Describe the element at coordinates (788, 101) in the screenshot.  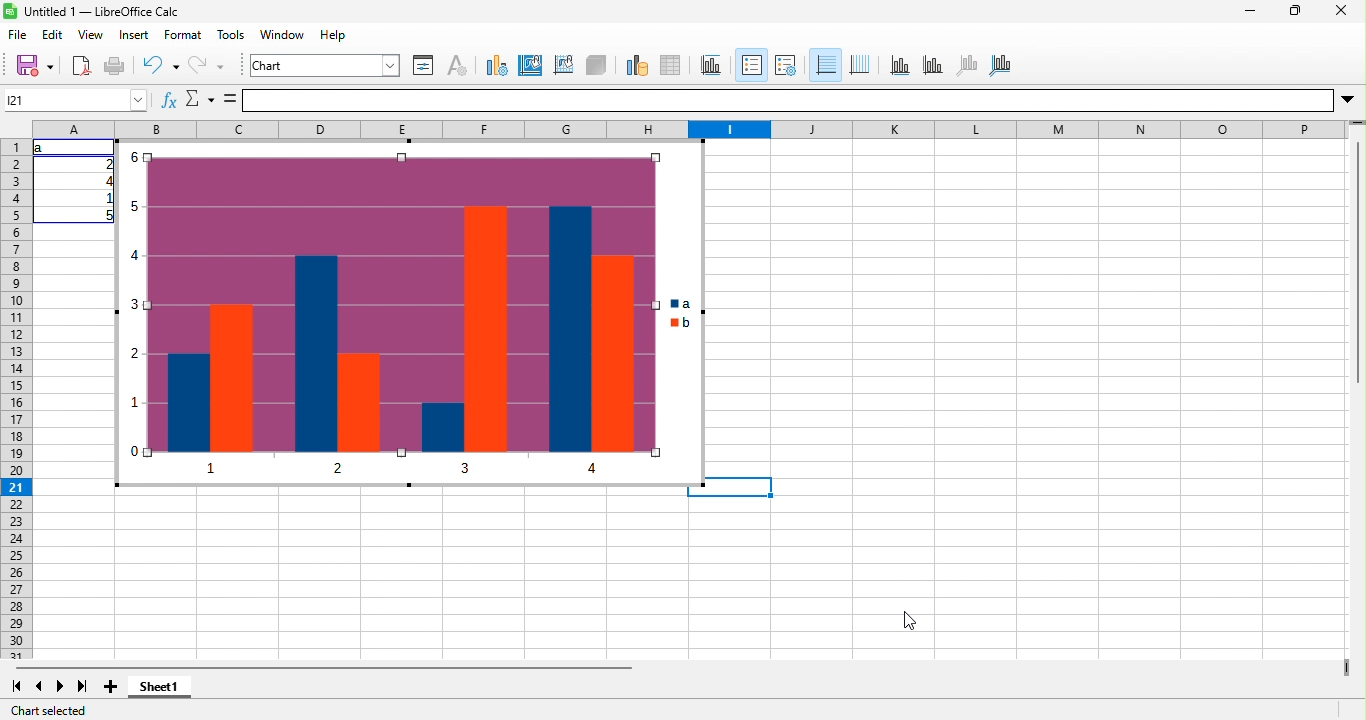
I see `formula bar` at that location.